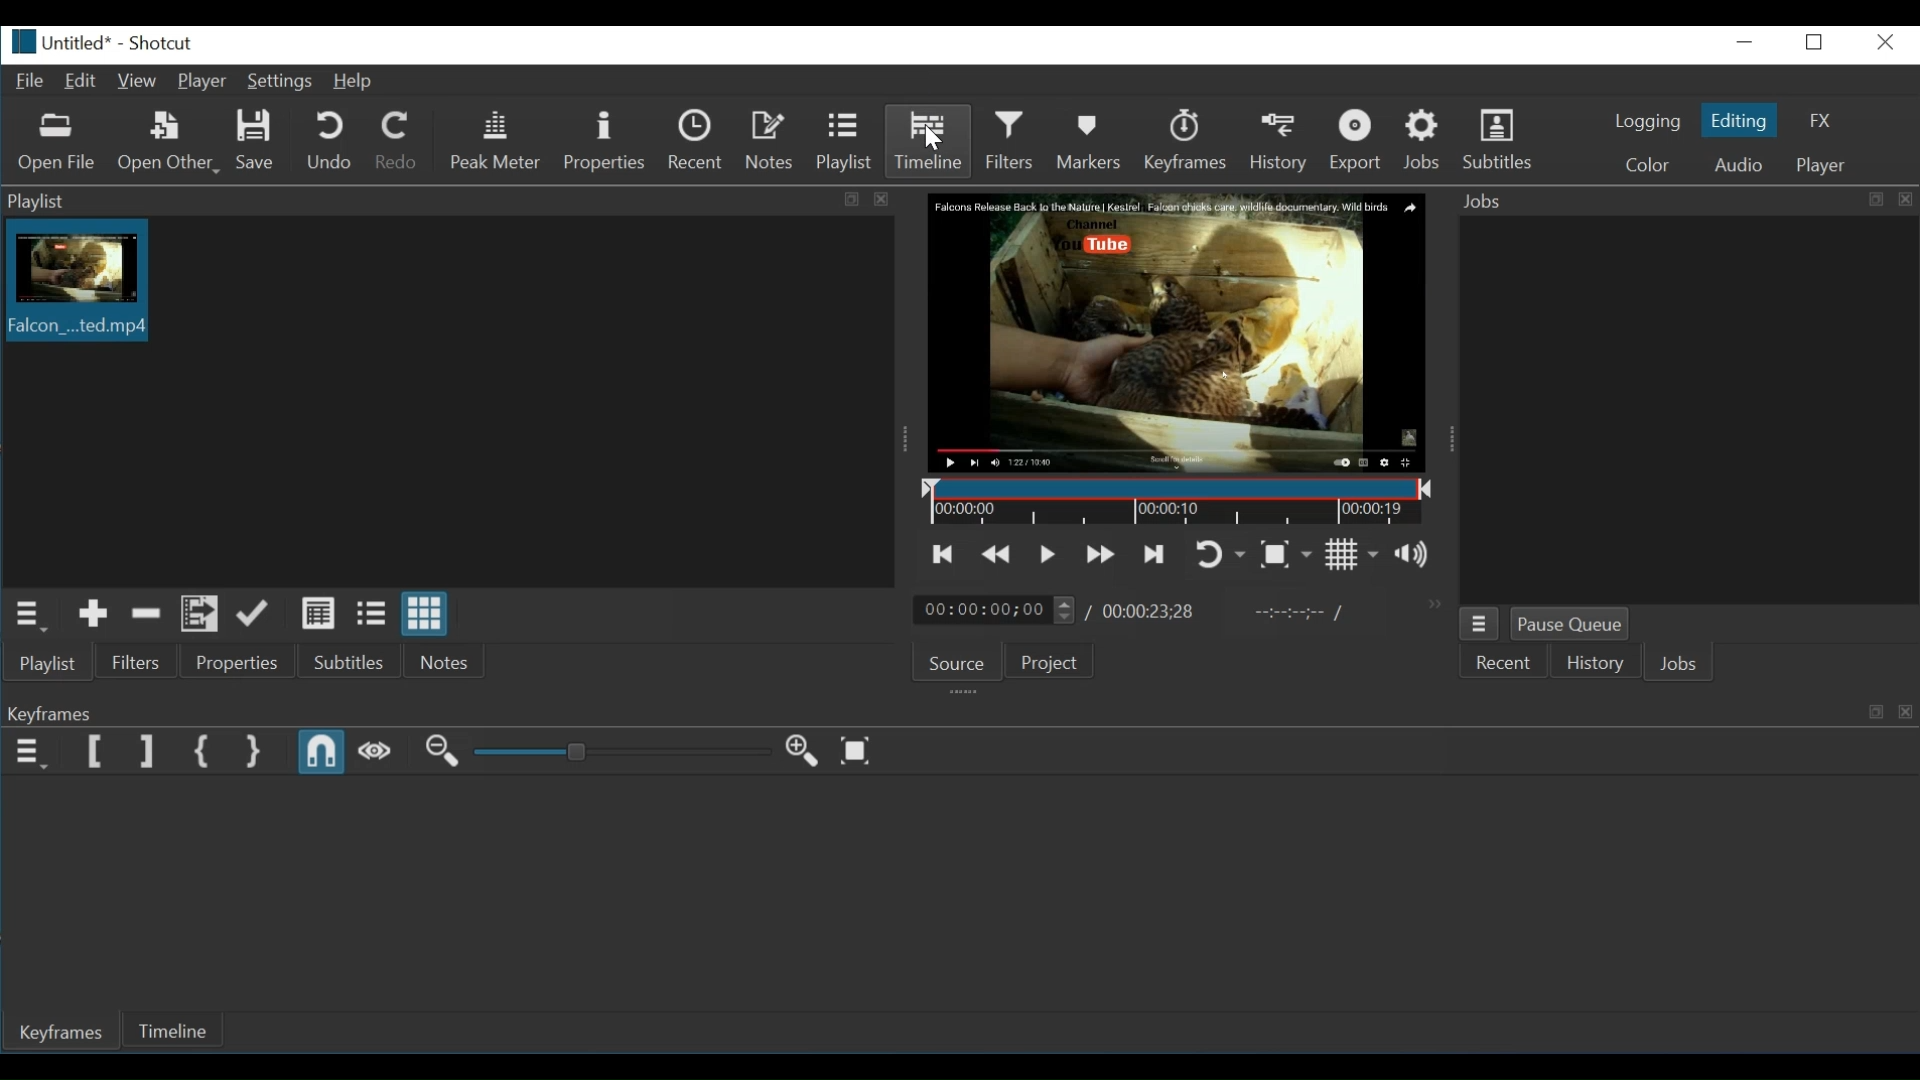 The width and height of the screenshot is (1920, 1080). What do you see at coordinates (257, 141) in the screenshot?
I see `Save` at bounding box center [257, 141].